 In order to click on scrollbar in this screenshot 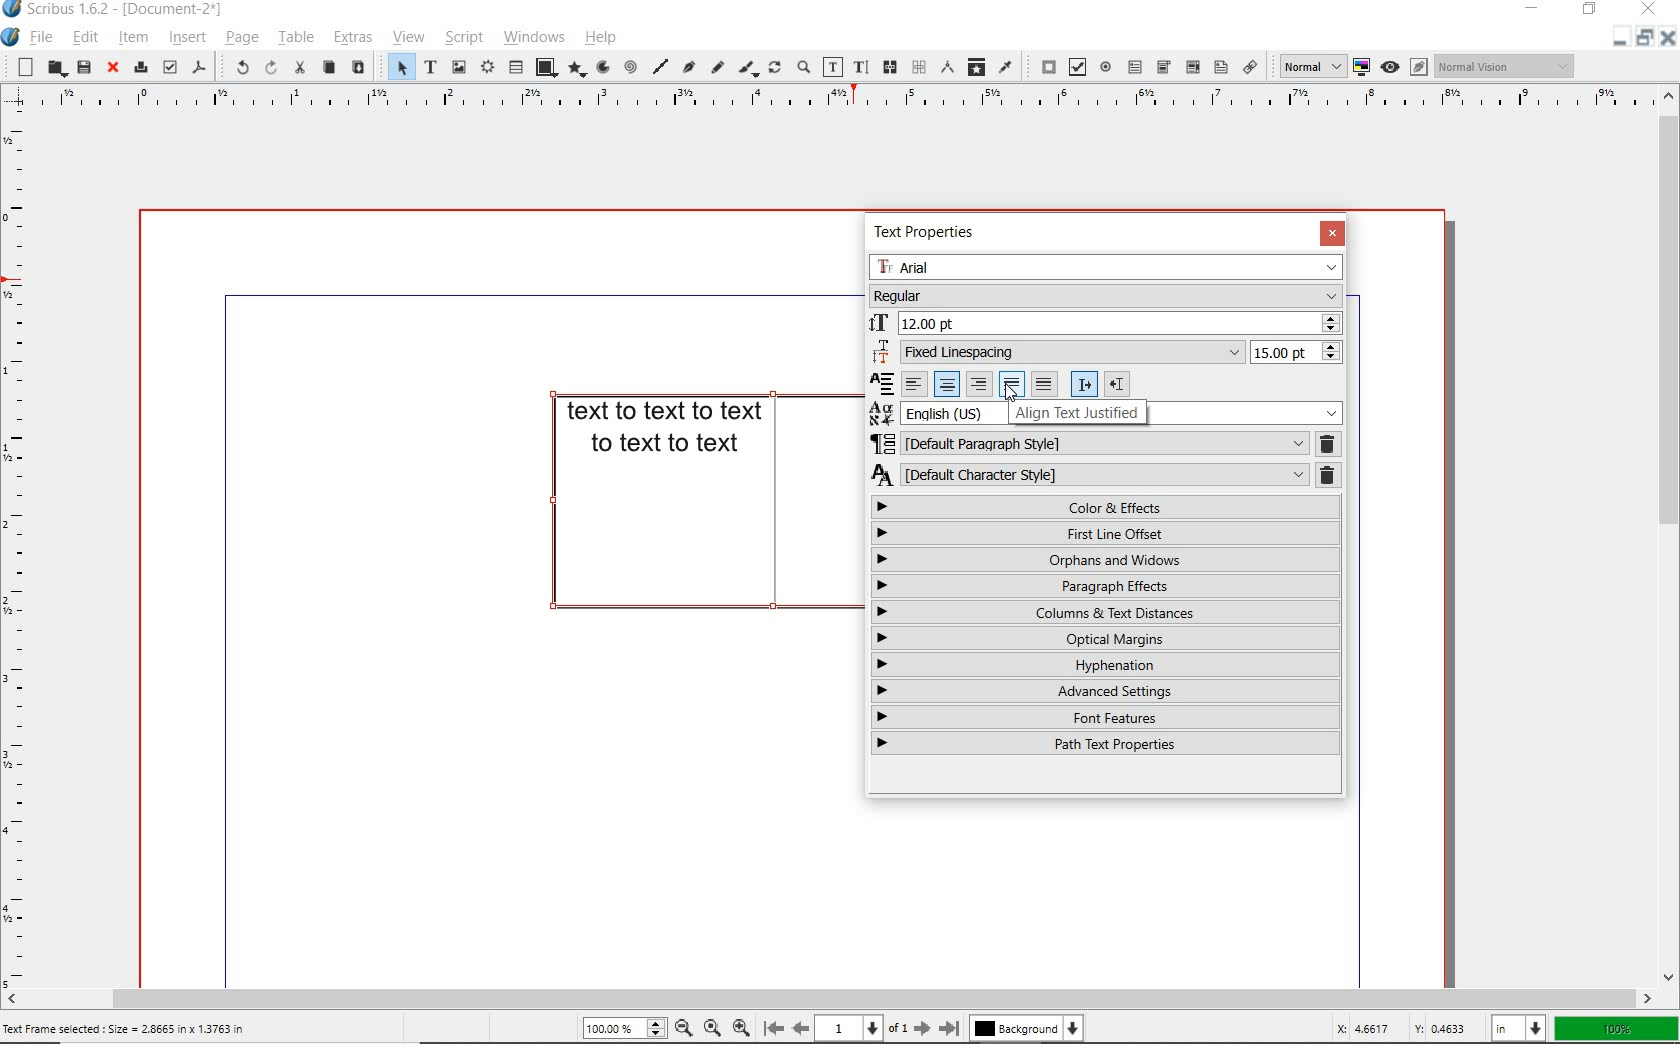, I will do `click(828, 999)`.